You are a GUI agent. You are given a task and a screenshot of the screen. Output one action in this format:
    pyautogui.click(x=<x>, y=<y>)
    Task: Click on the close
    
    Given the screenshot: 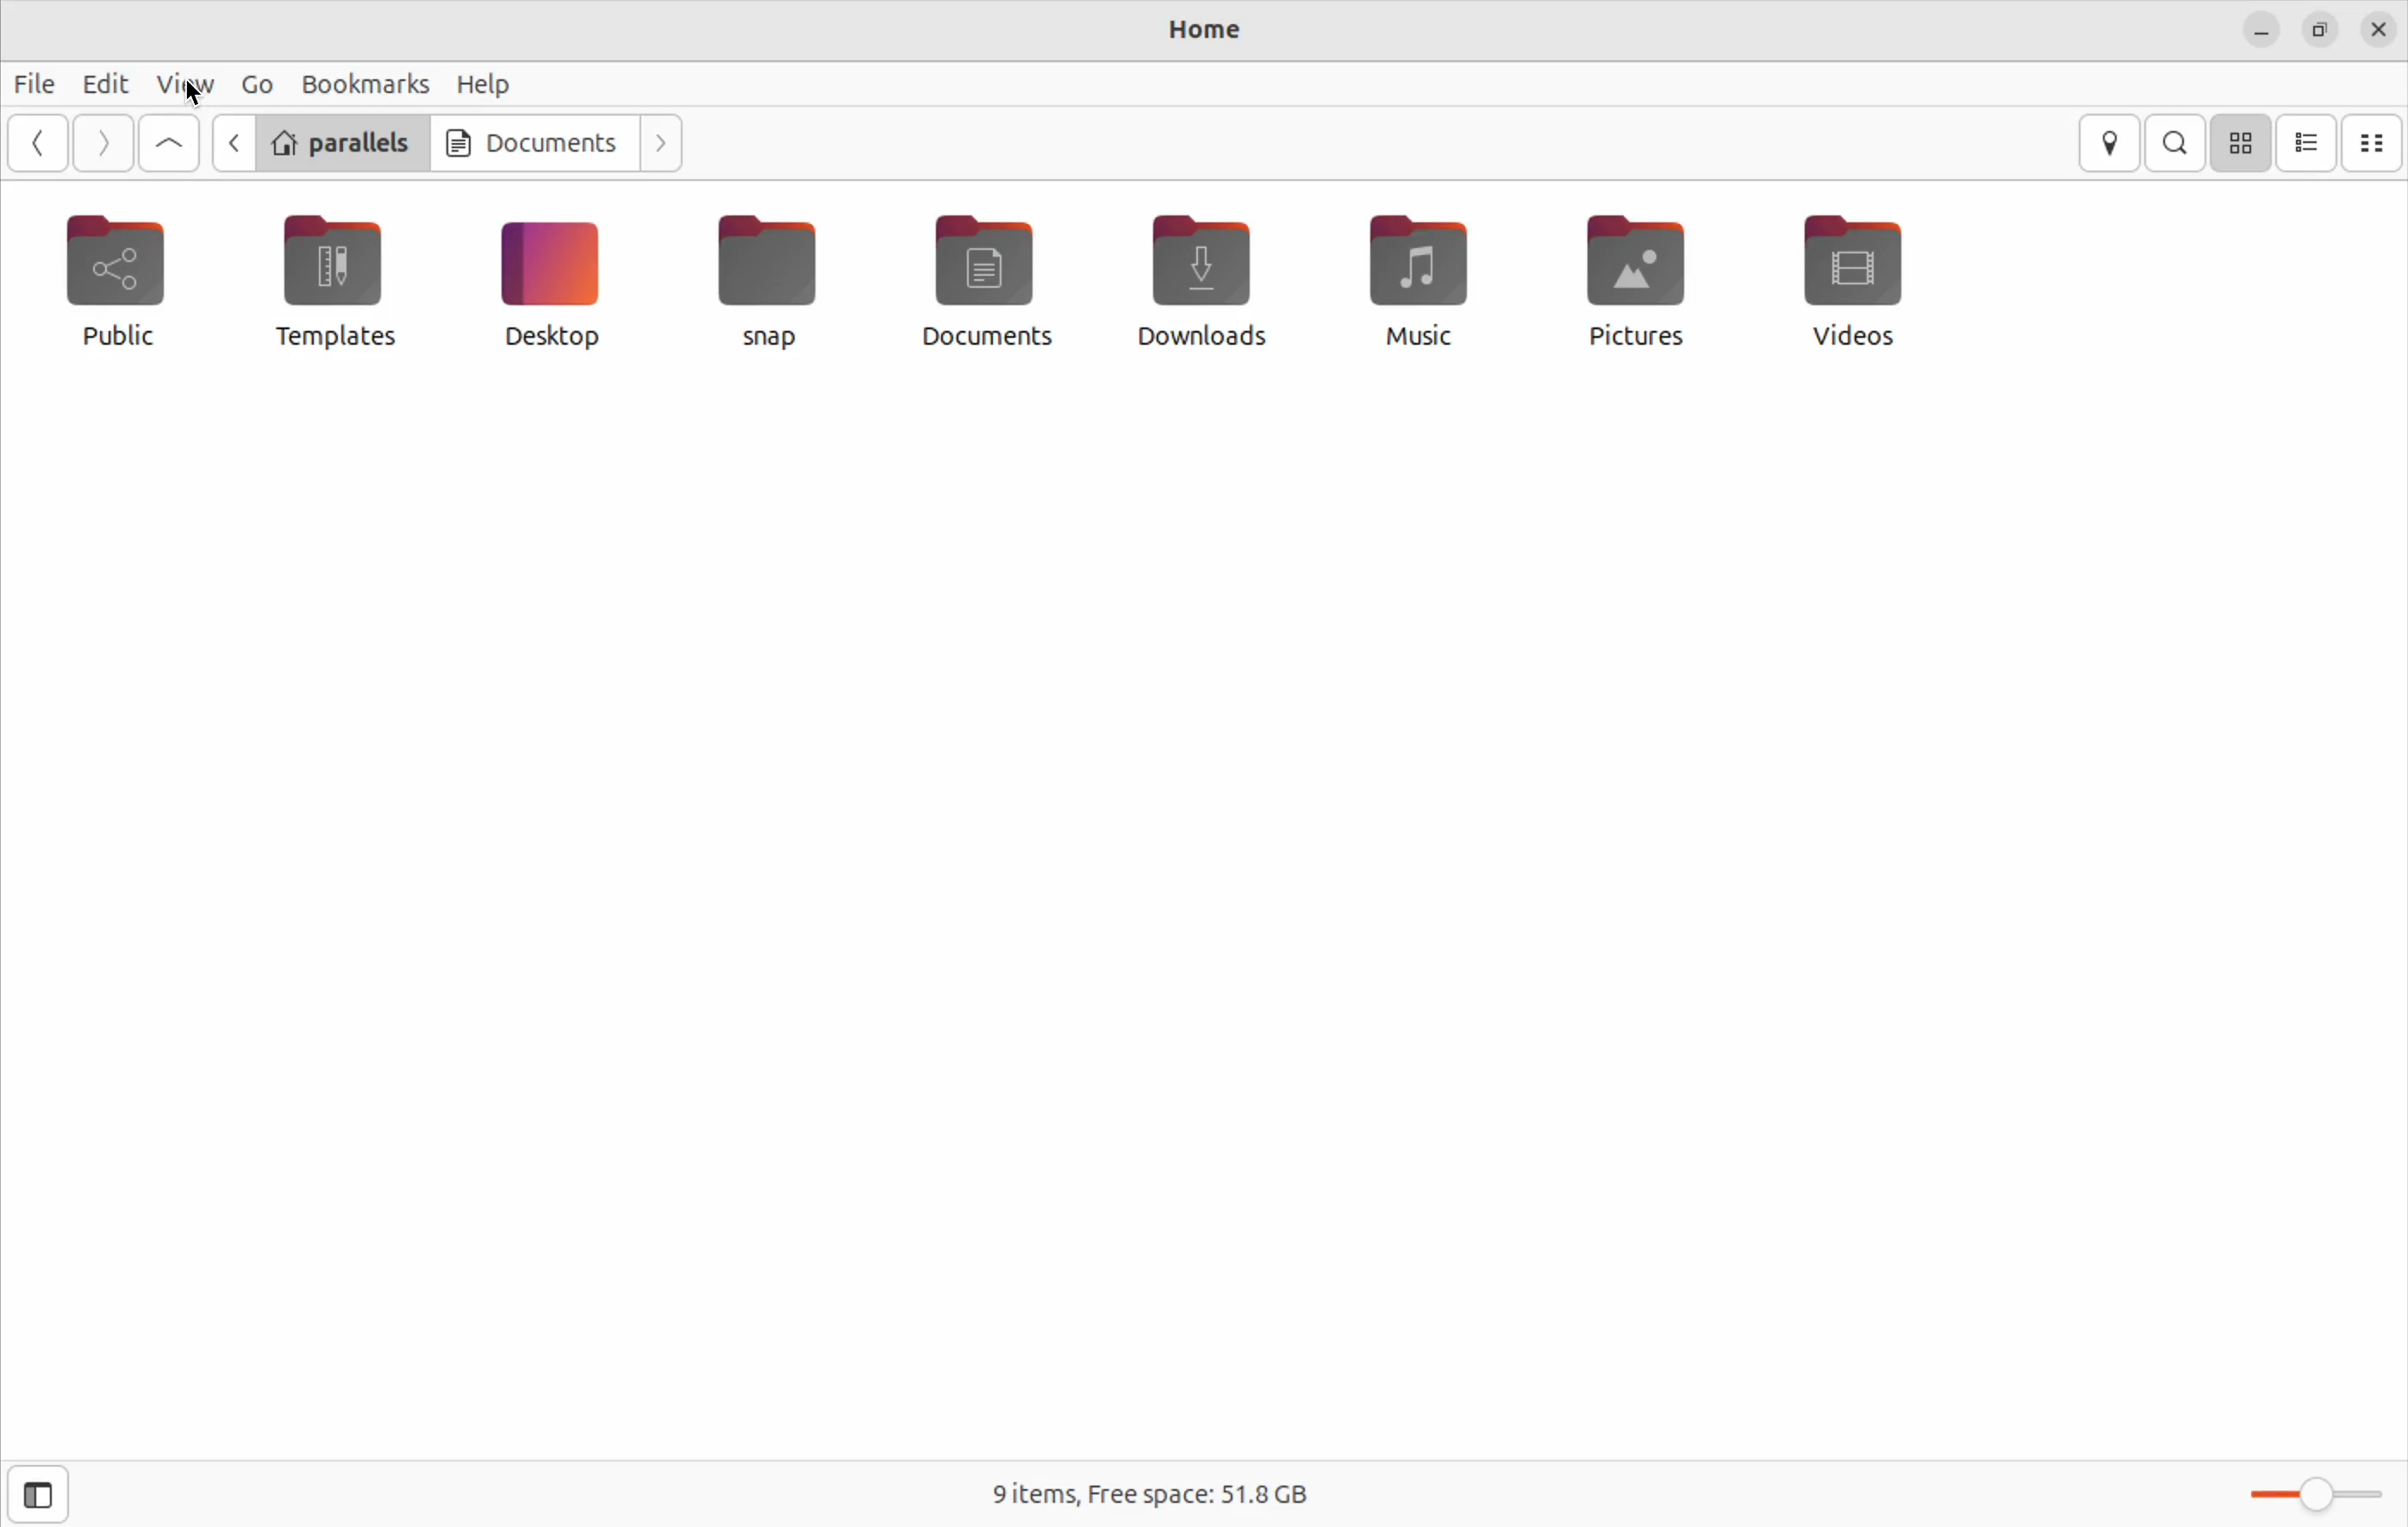 What is the action you would take?
    pyautogui.click(x=2382, y=26)
    